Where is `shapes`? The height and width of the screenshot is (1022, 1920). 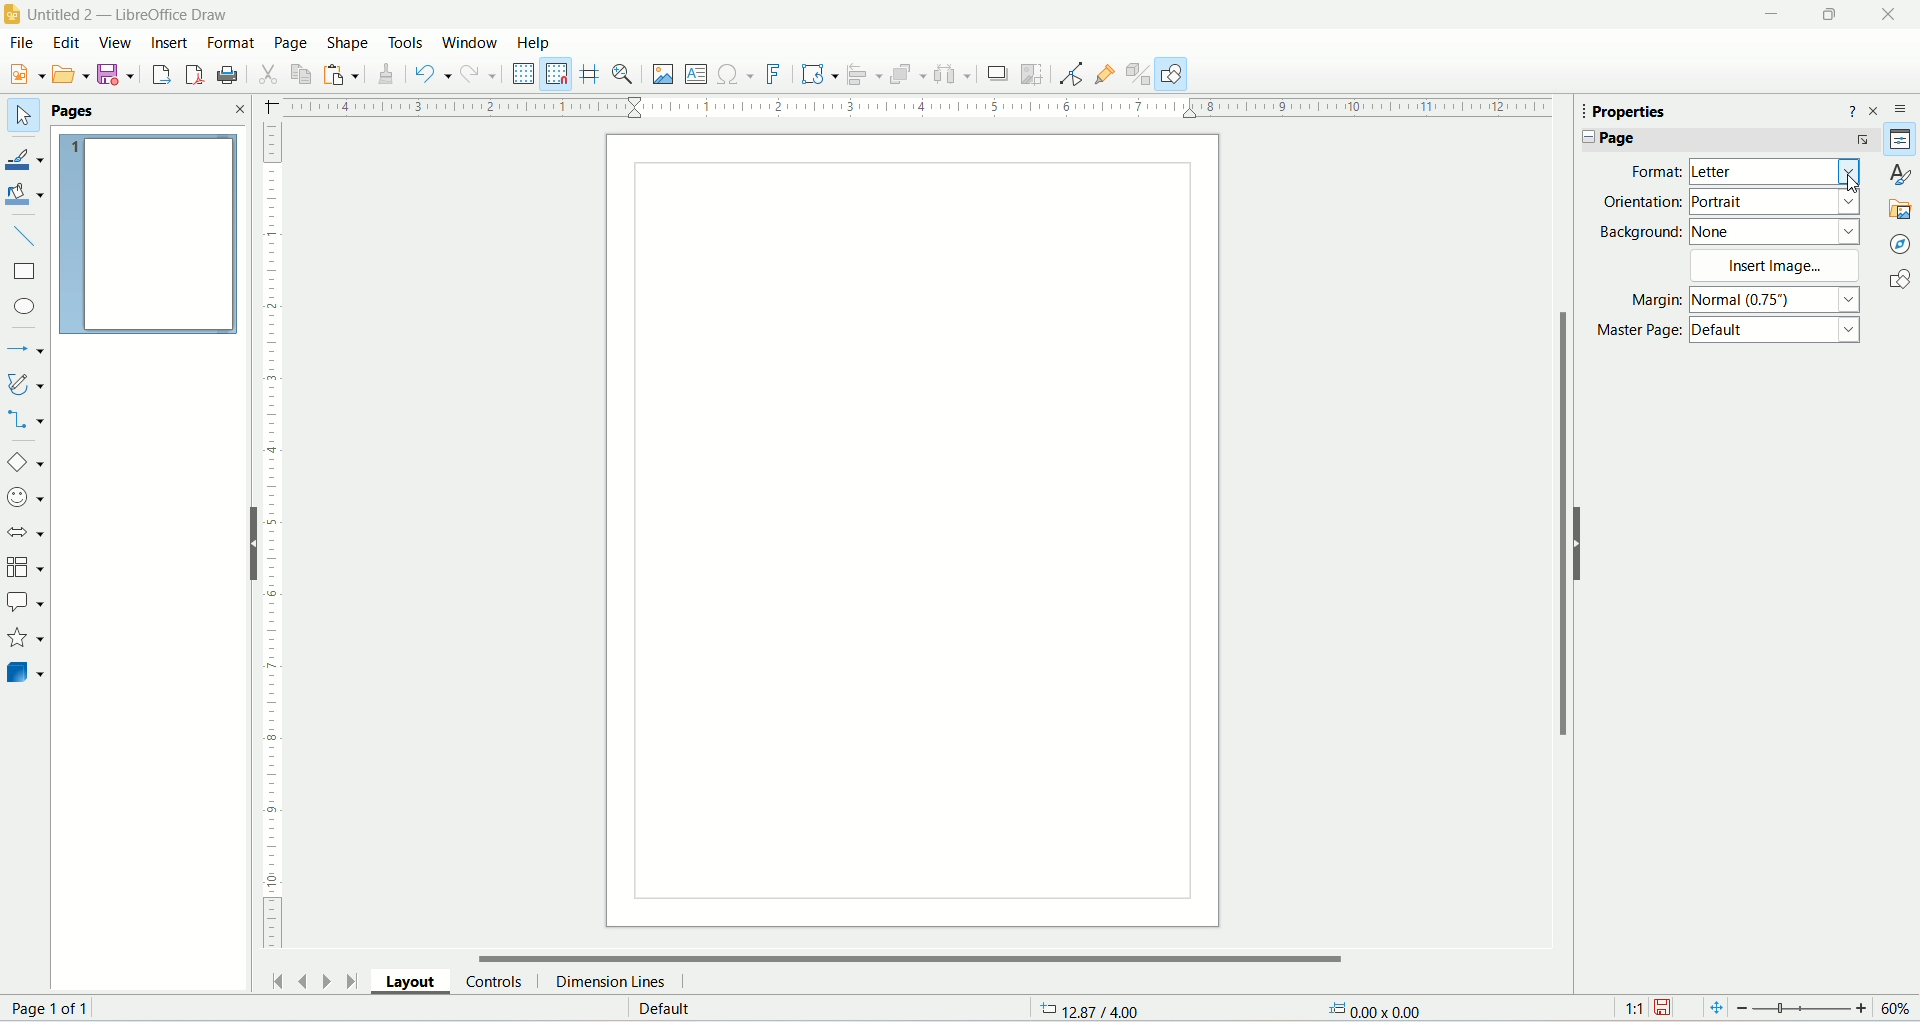 shapes is located at coordinates (1898, 276).